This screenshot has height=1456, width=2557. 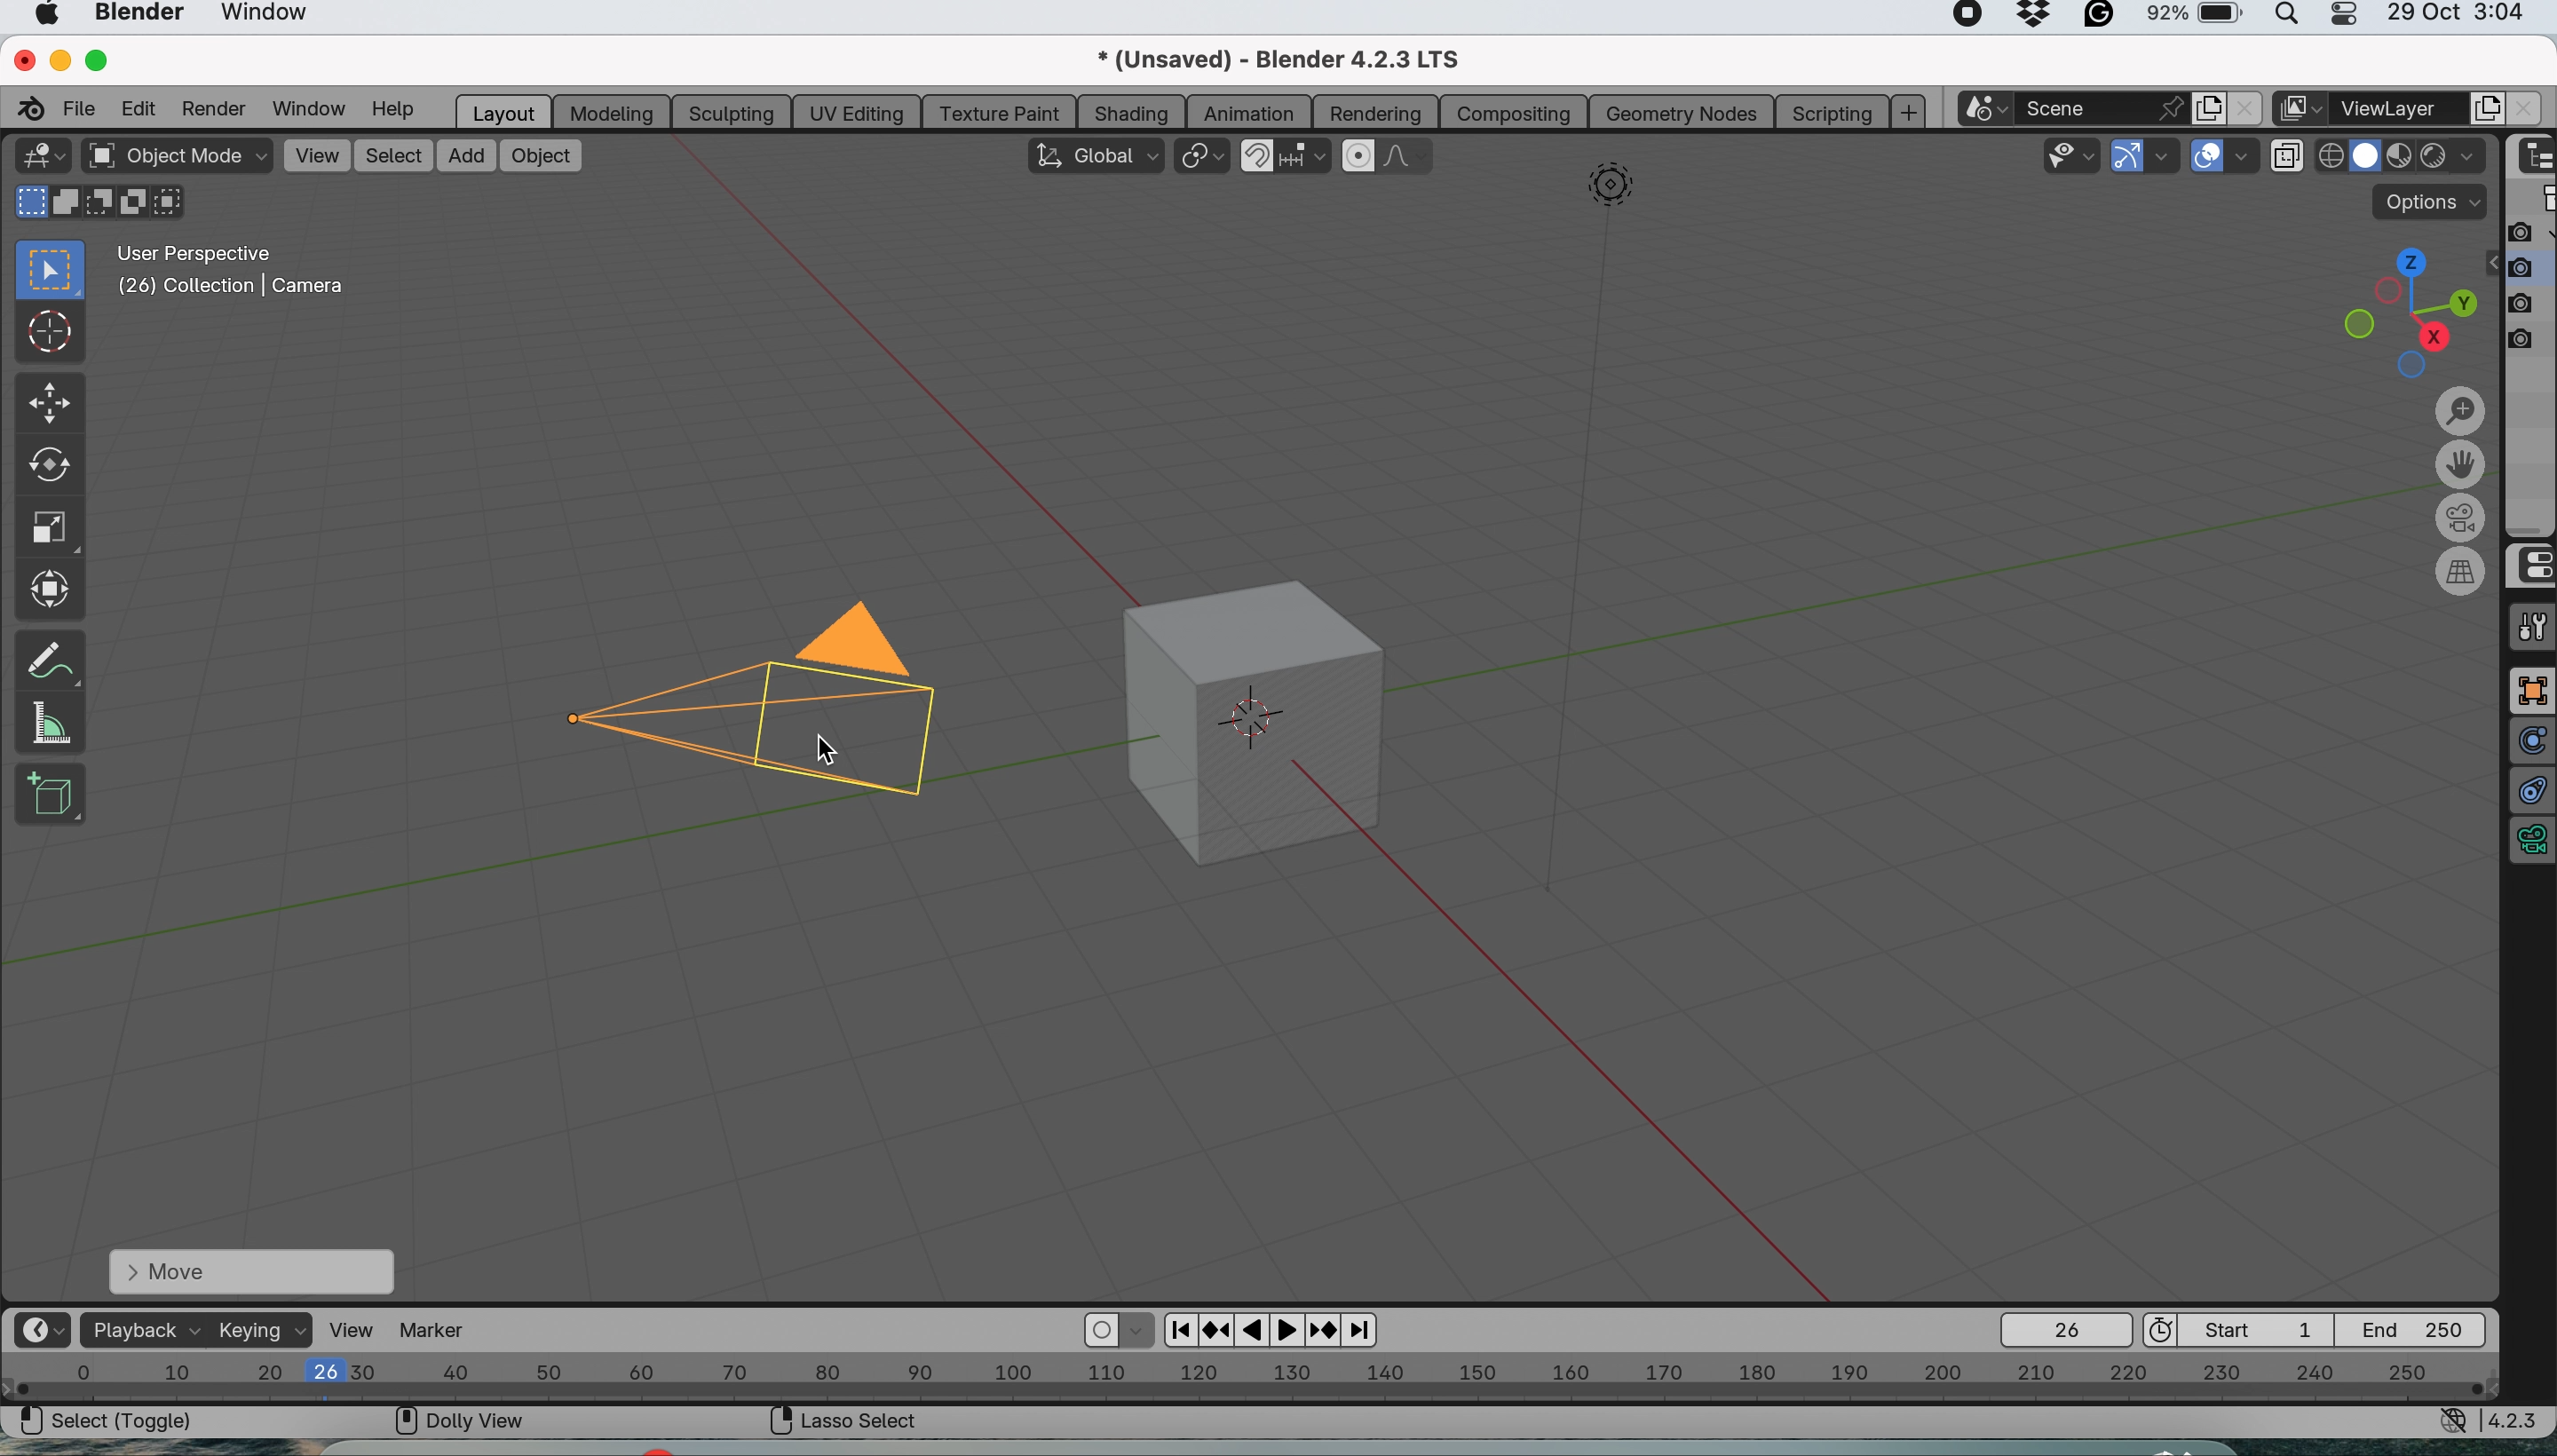 What do you see at coordinates (1611, 189) in the screenshot?
I see `image shape` at bounding box center [1611, 189].